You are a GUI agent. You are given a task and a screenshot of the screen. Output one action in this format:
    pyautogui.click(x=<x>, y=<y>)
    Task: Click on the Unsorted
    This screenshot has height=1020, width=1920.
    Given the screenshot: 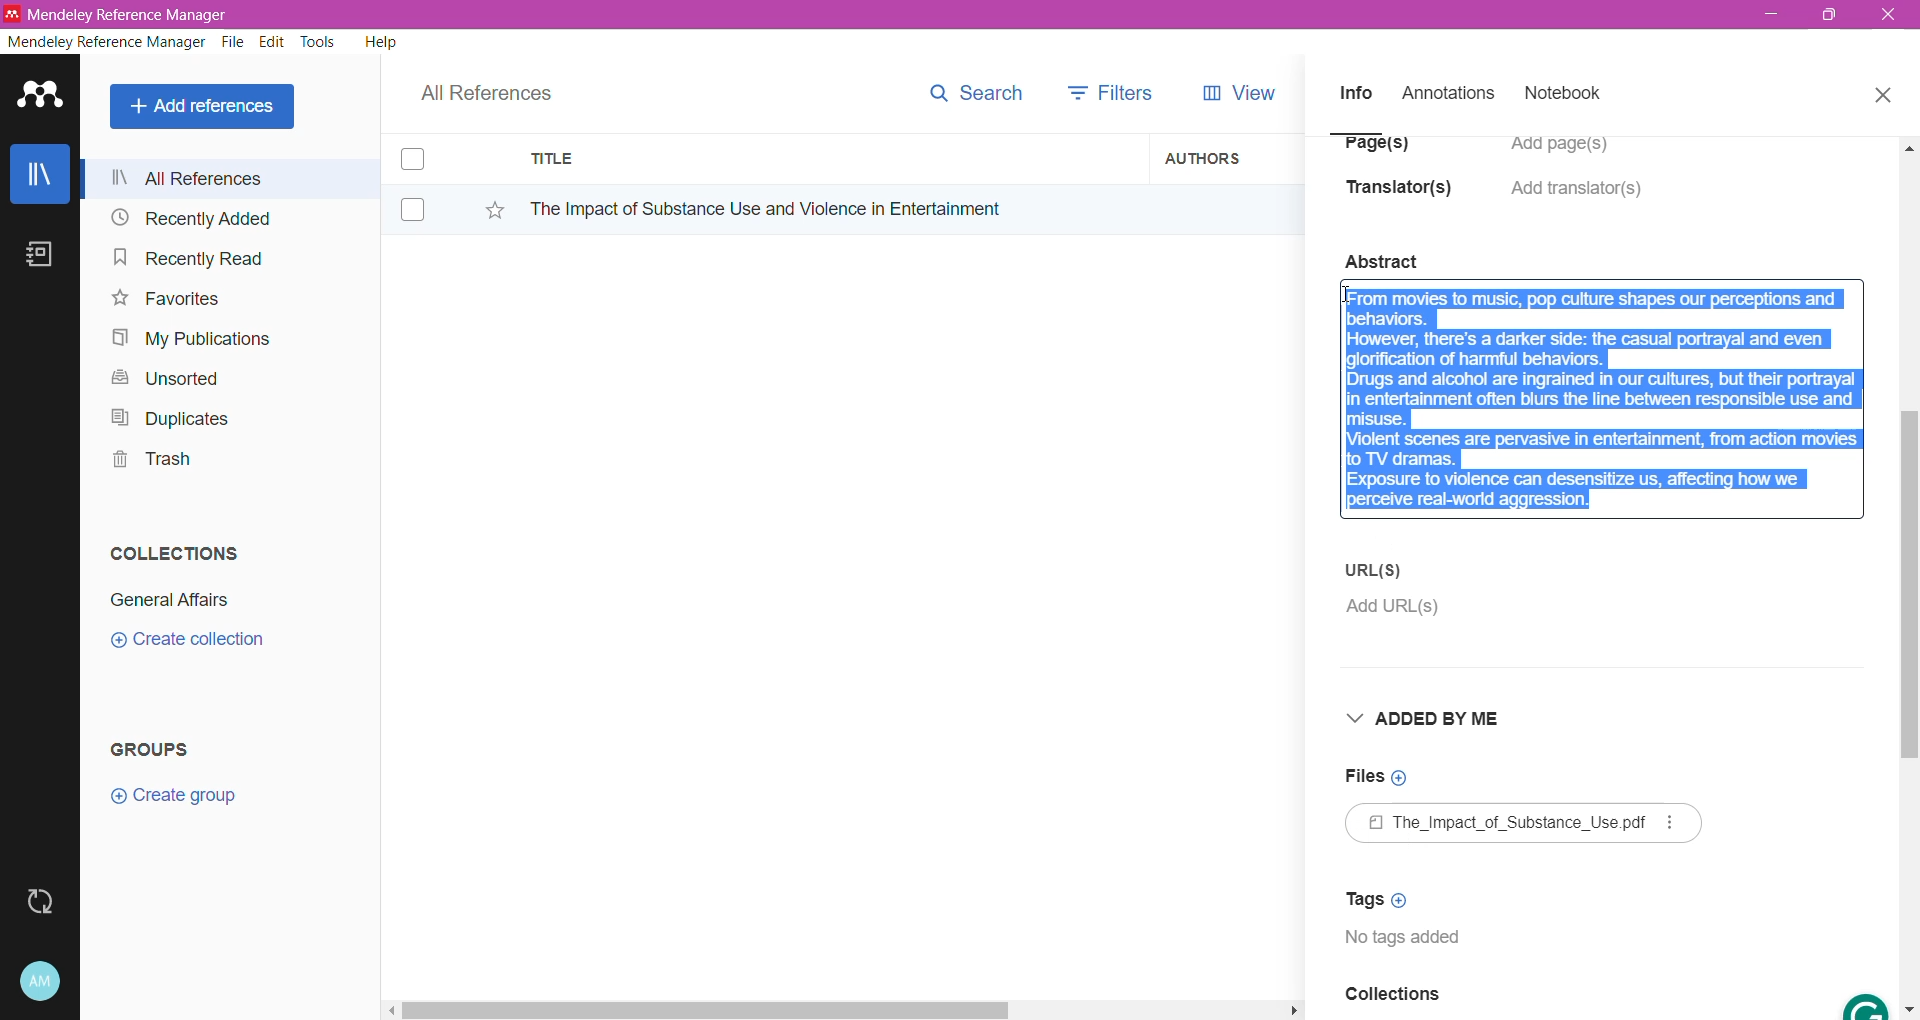 What is the action you would take?
    pyautogui.click(x=162, y=377)
    